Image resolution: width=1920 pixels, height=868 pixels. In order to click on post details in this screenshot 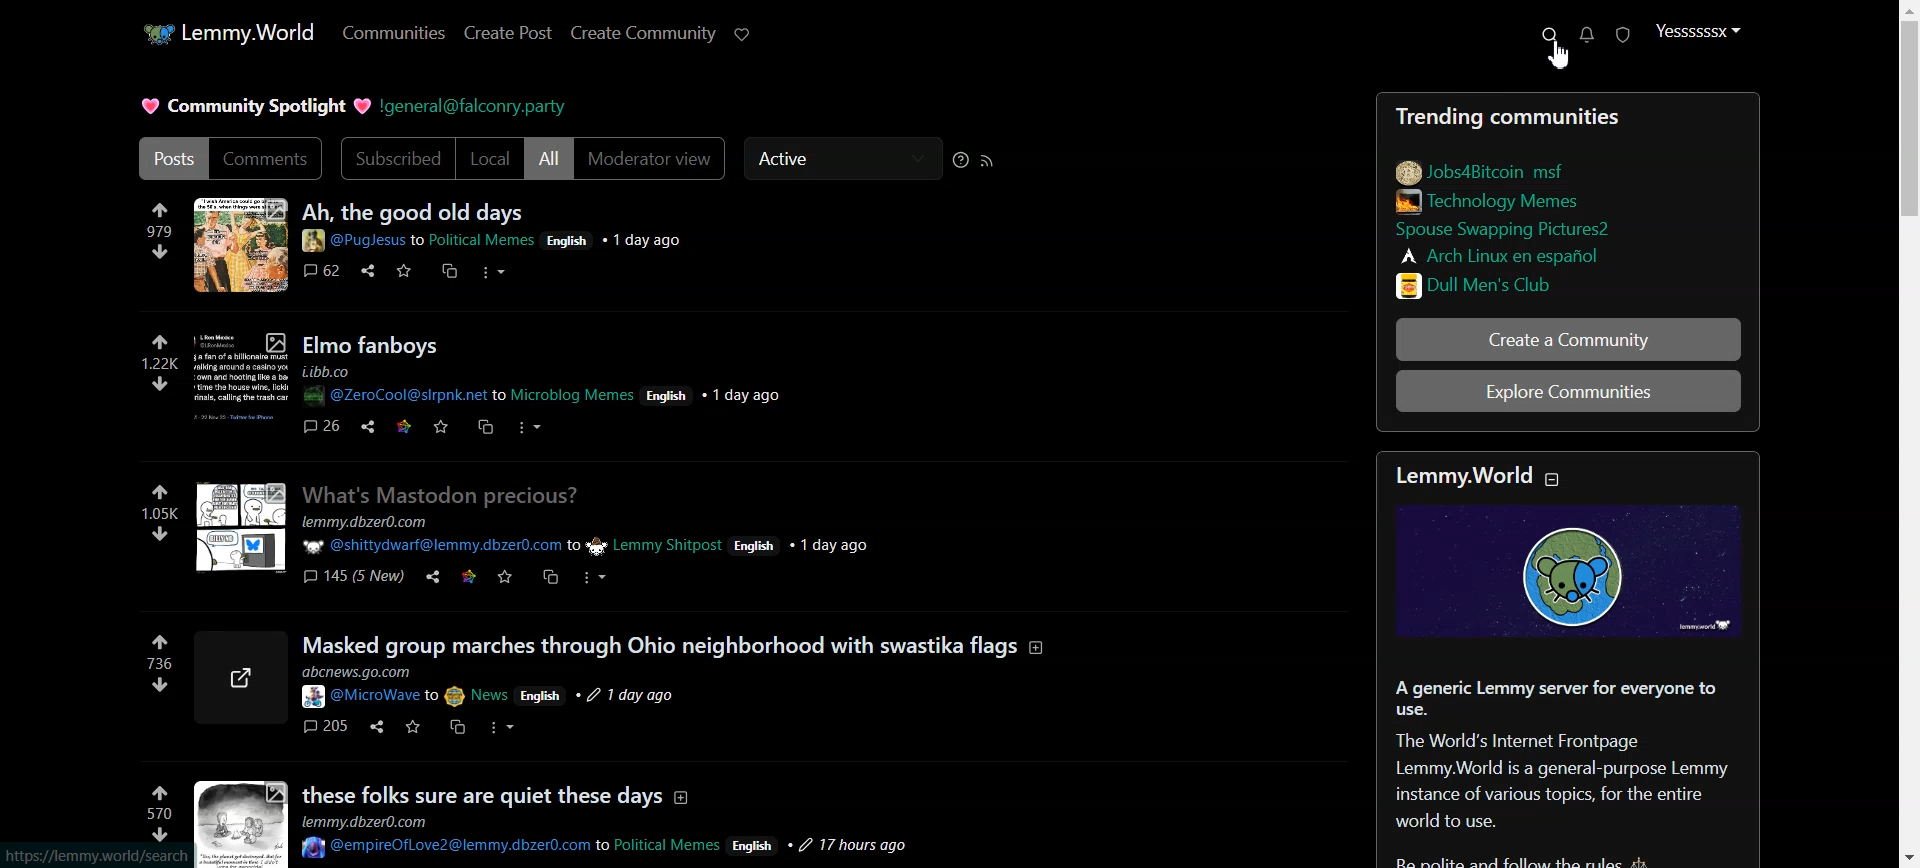, I will do `click(493, 242)`.